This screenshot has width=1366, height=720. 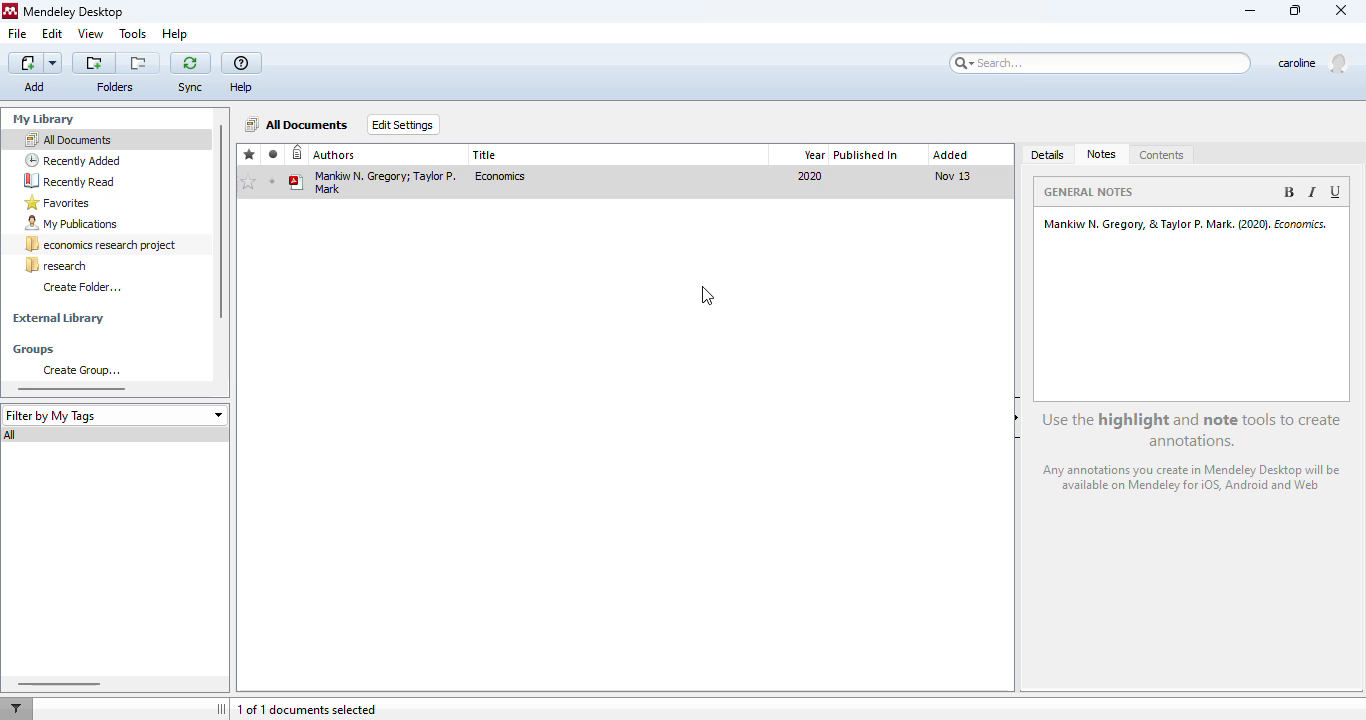 What do you see at coordinates (46, 119) in the screenshot?
I see `my library` at bounding box center [46, 119].